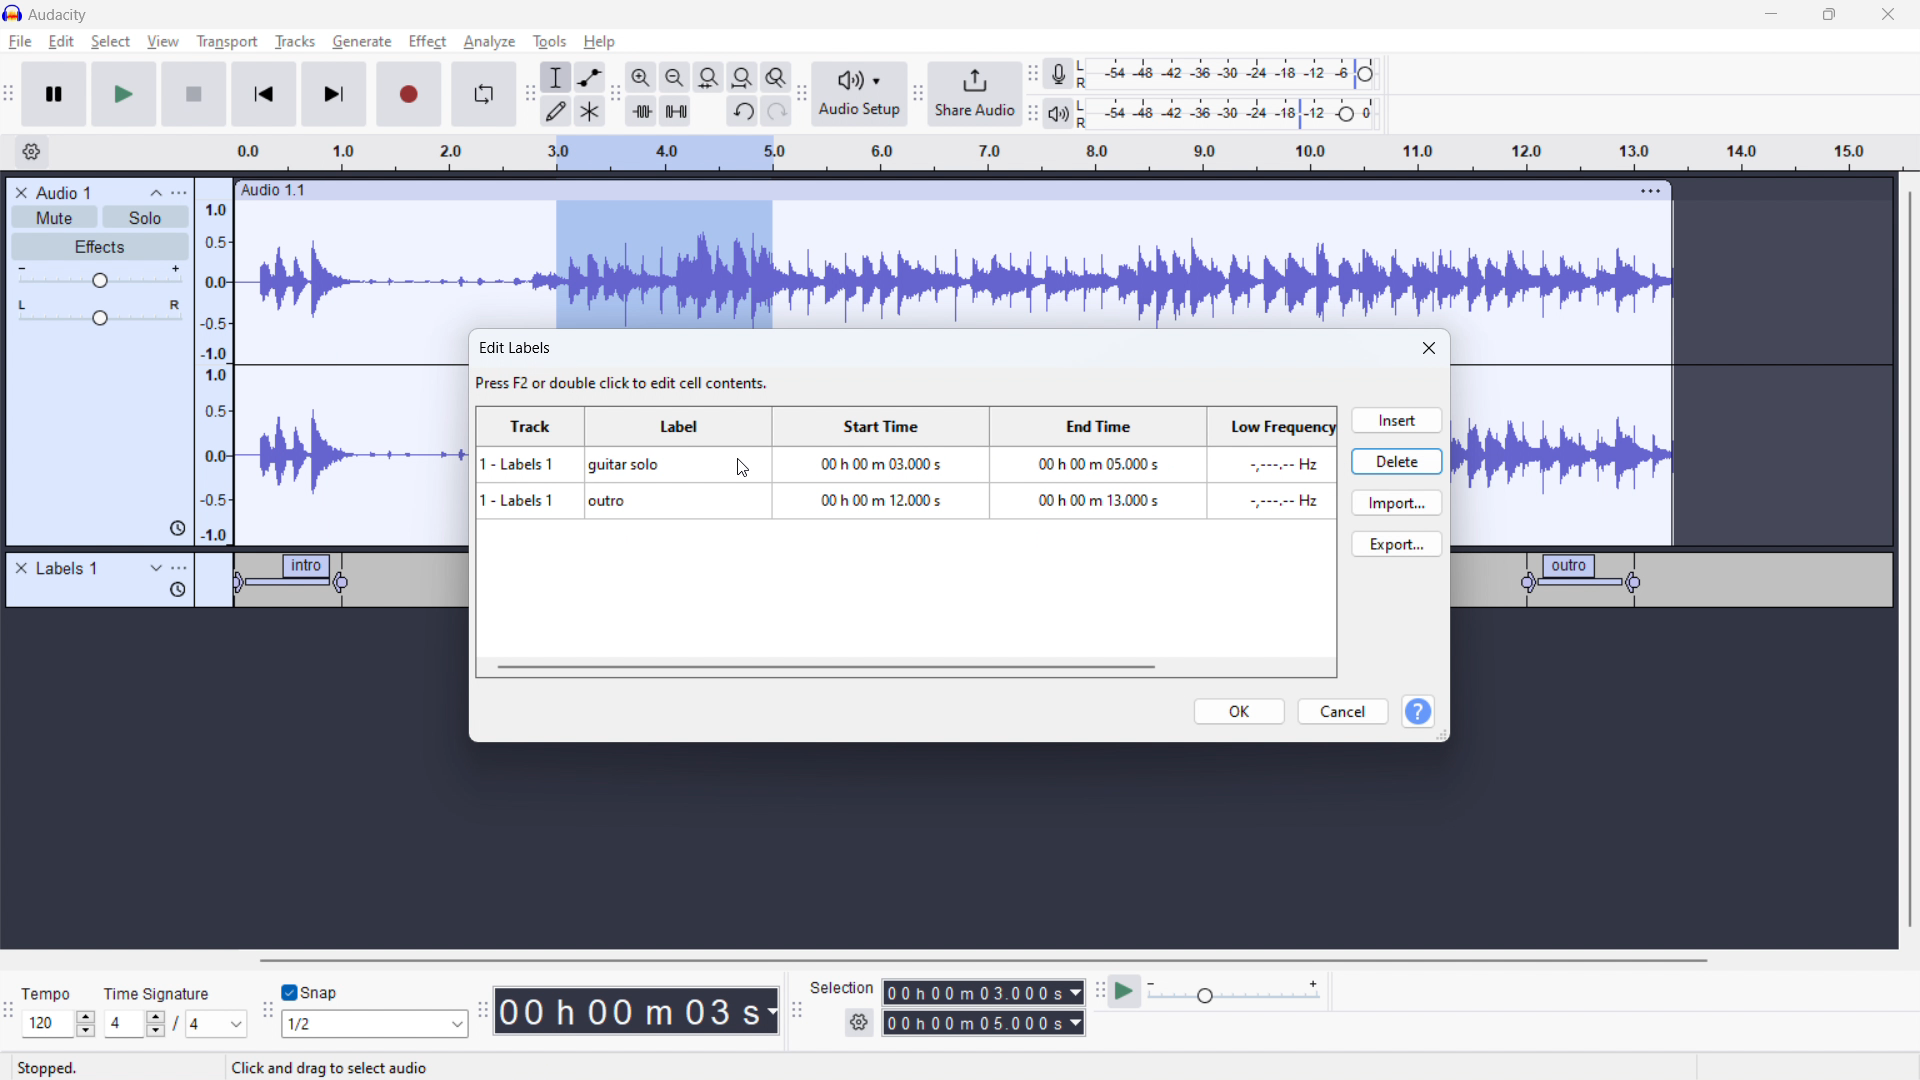 Image resolution: width=1920 pixels, height=1080 pixels. I want to click on audio setup toolbar, so click(801, 94).